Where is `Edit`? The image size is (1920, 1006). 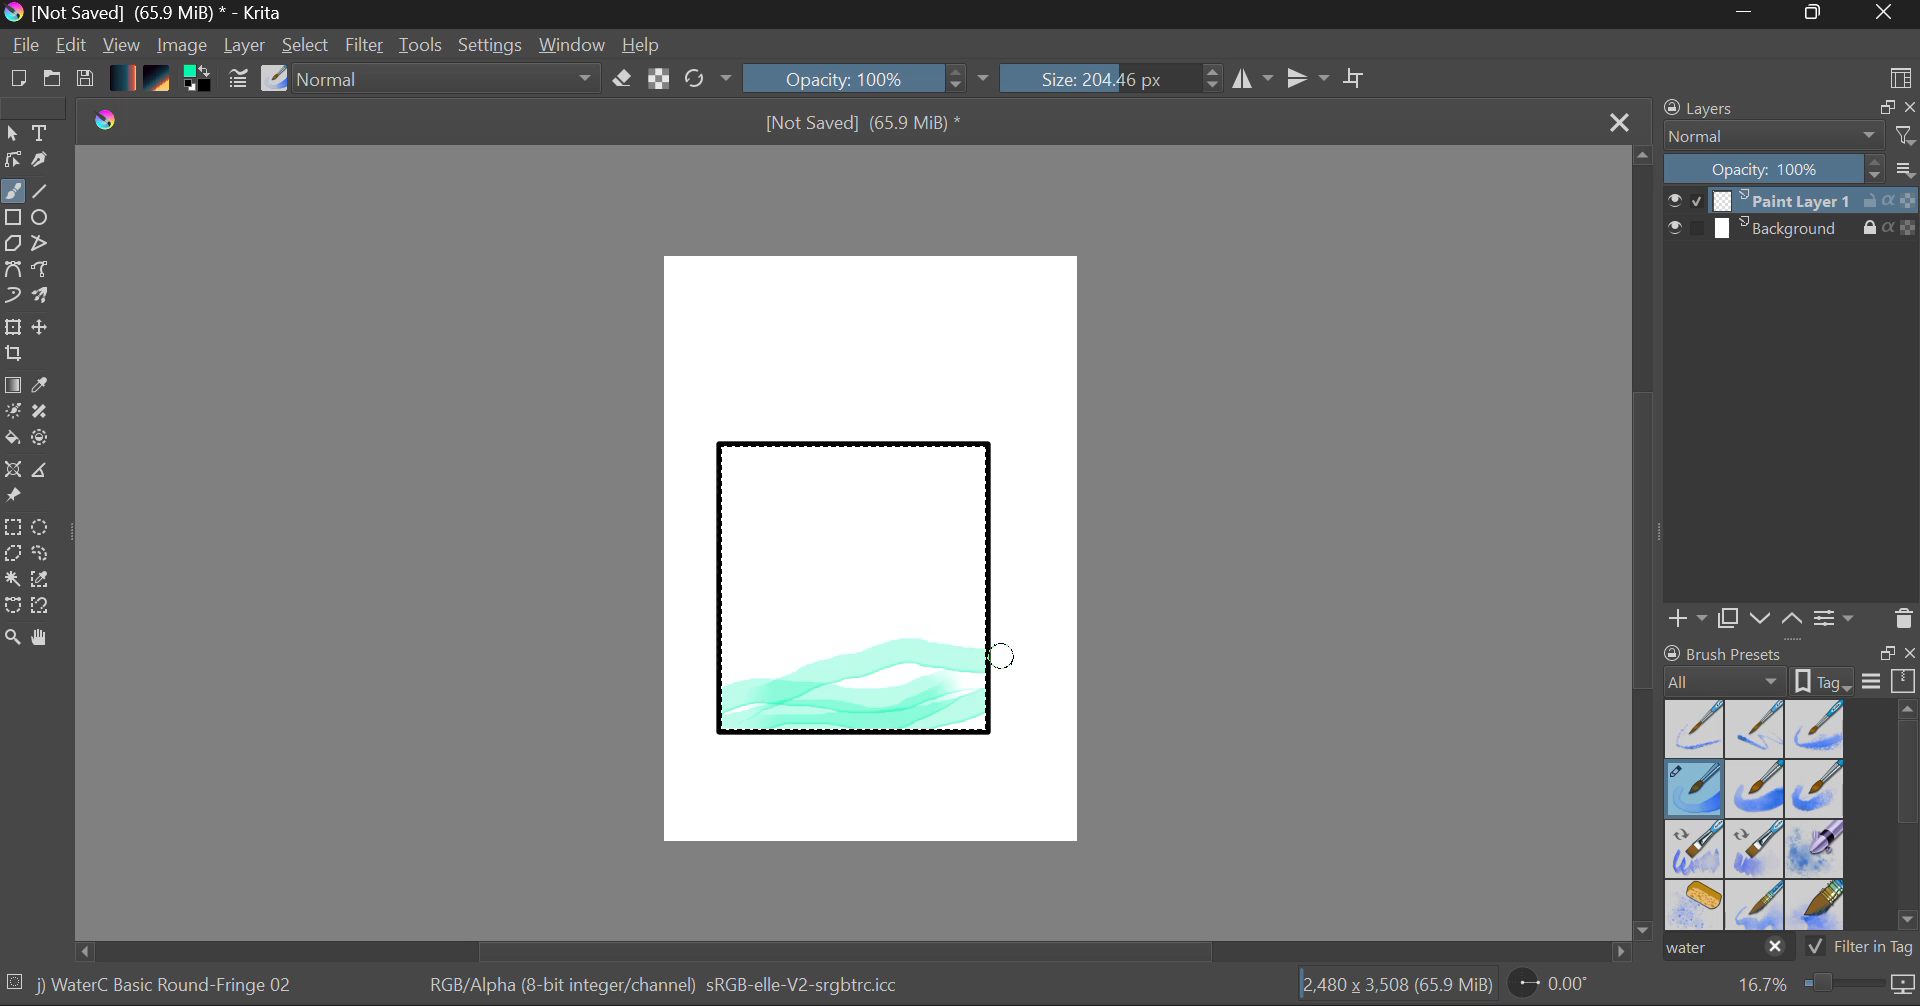
Edit is located at coordinates (72, 47).